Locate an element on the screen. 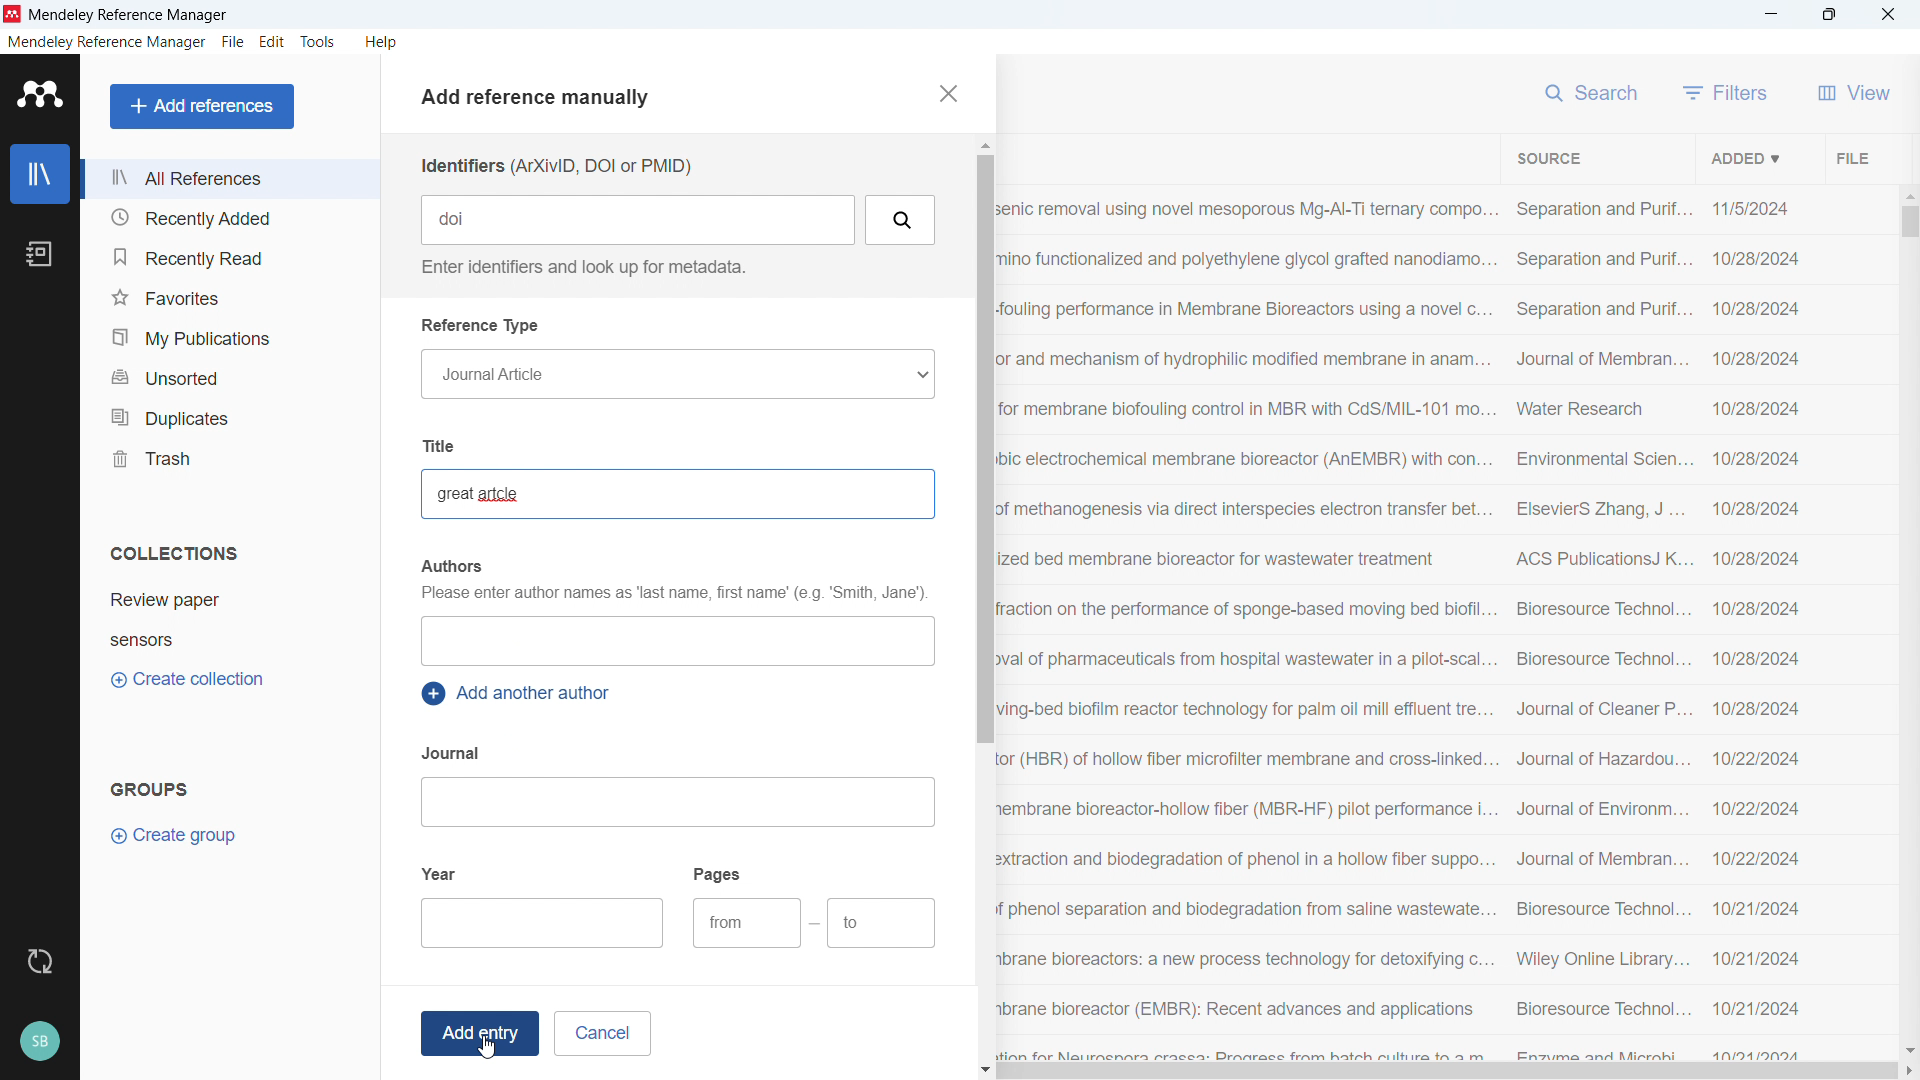 The width and height of the screenshot is (1920, 1080). Starting page  is located at coordinates (746, 923).